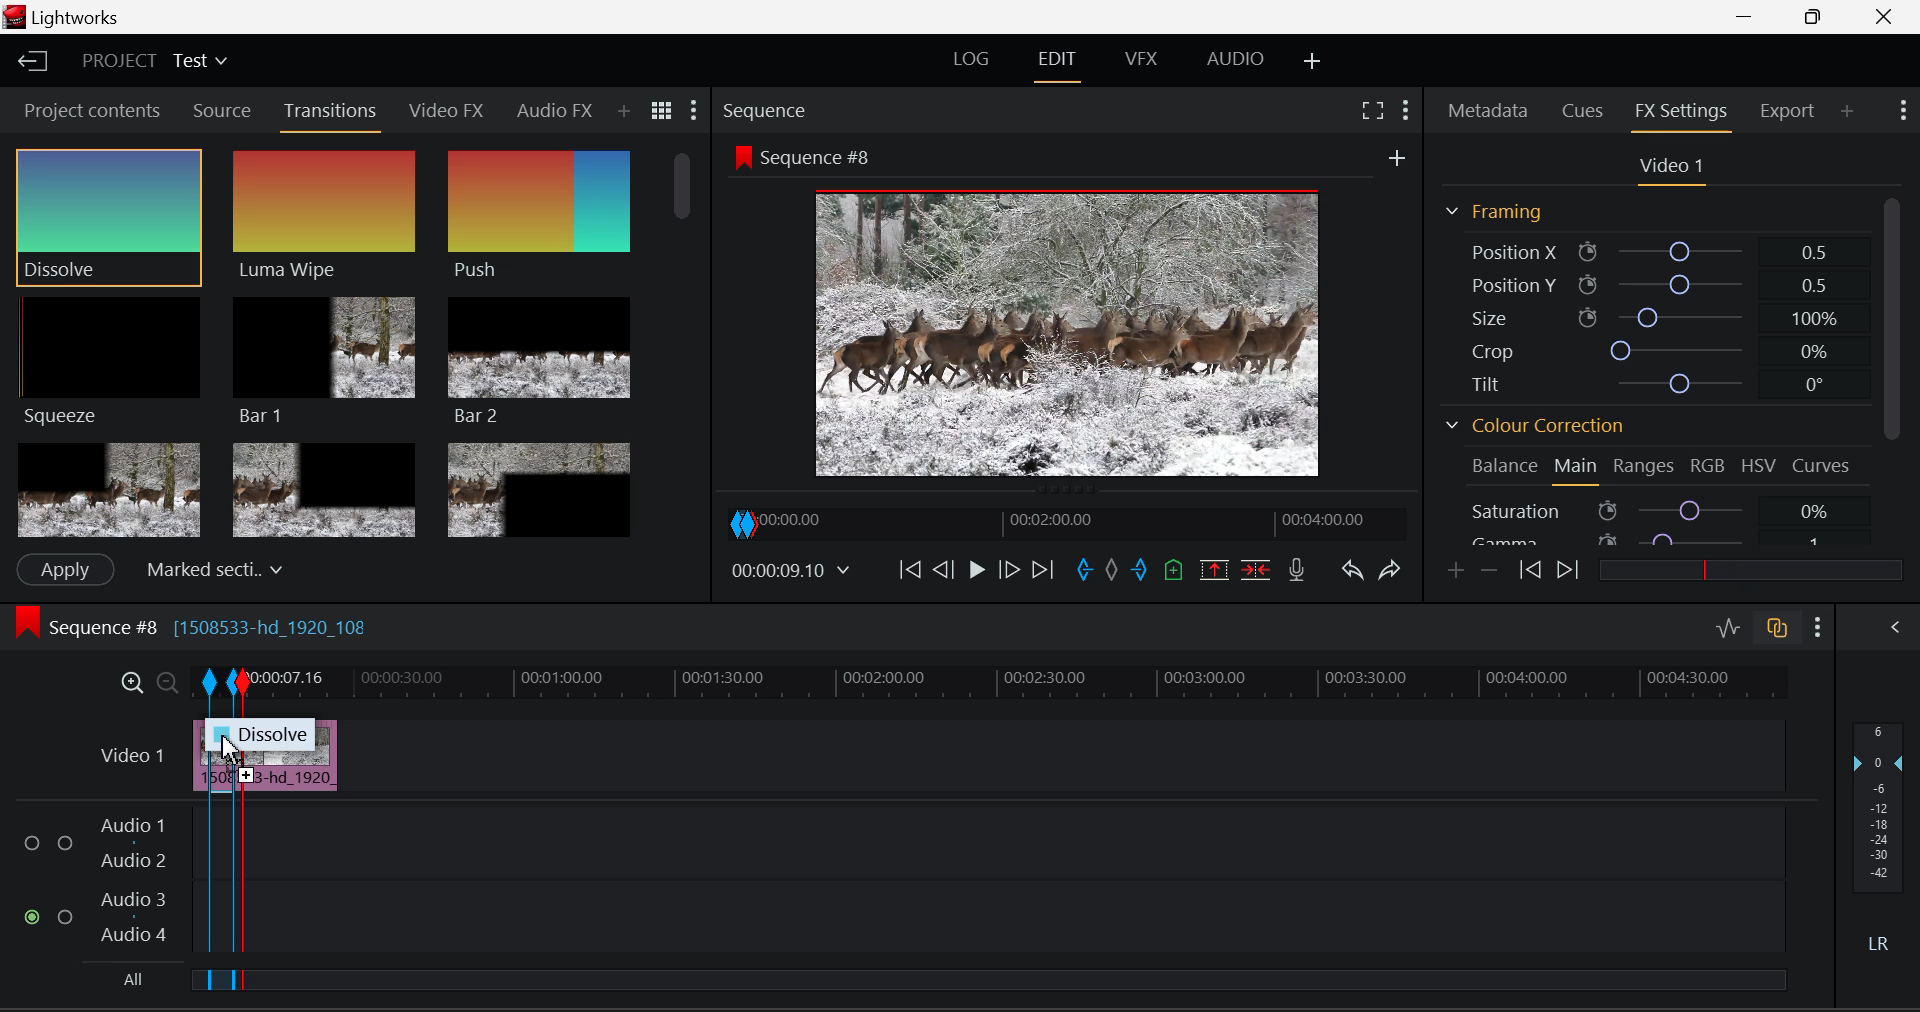 This screenshot has height=1012, width=1920. I want to click on Audio 1, so click(134, 826).